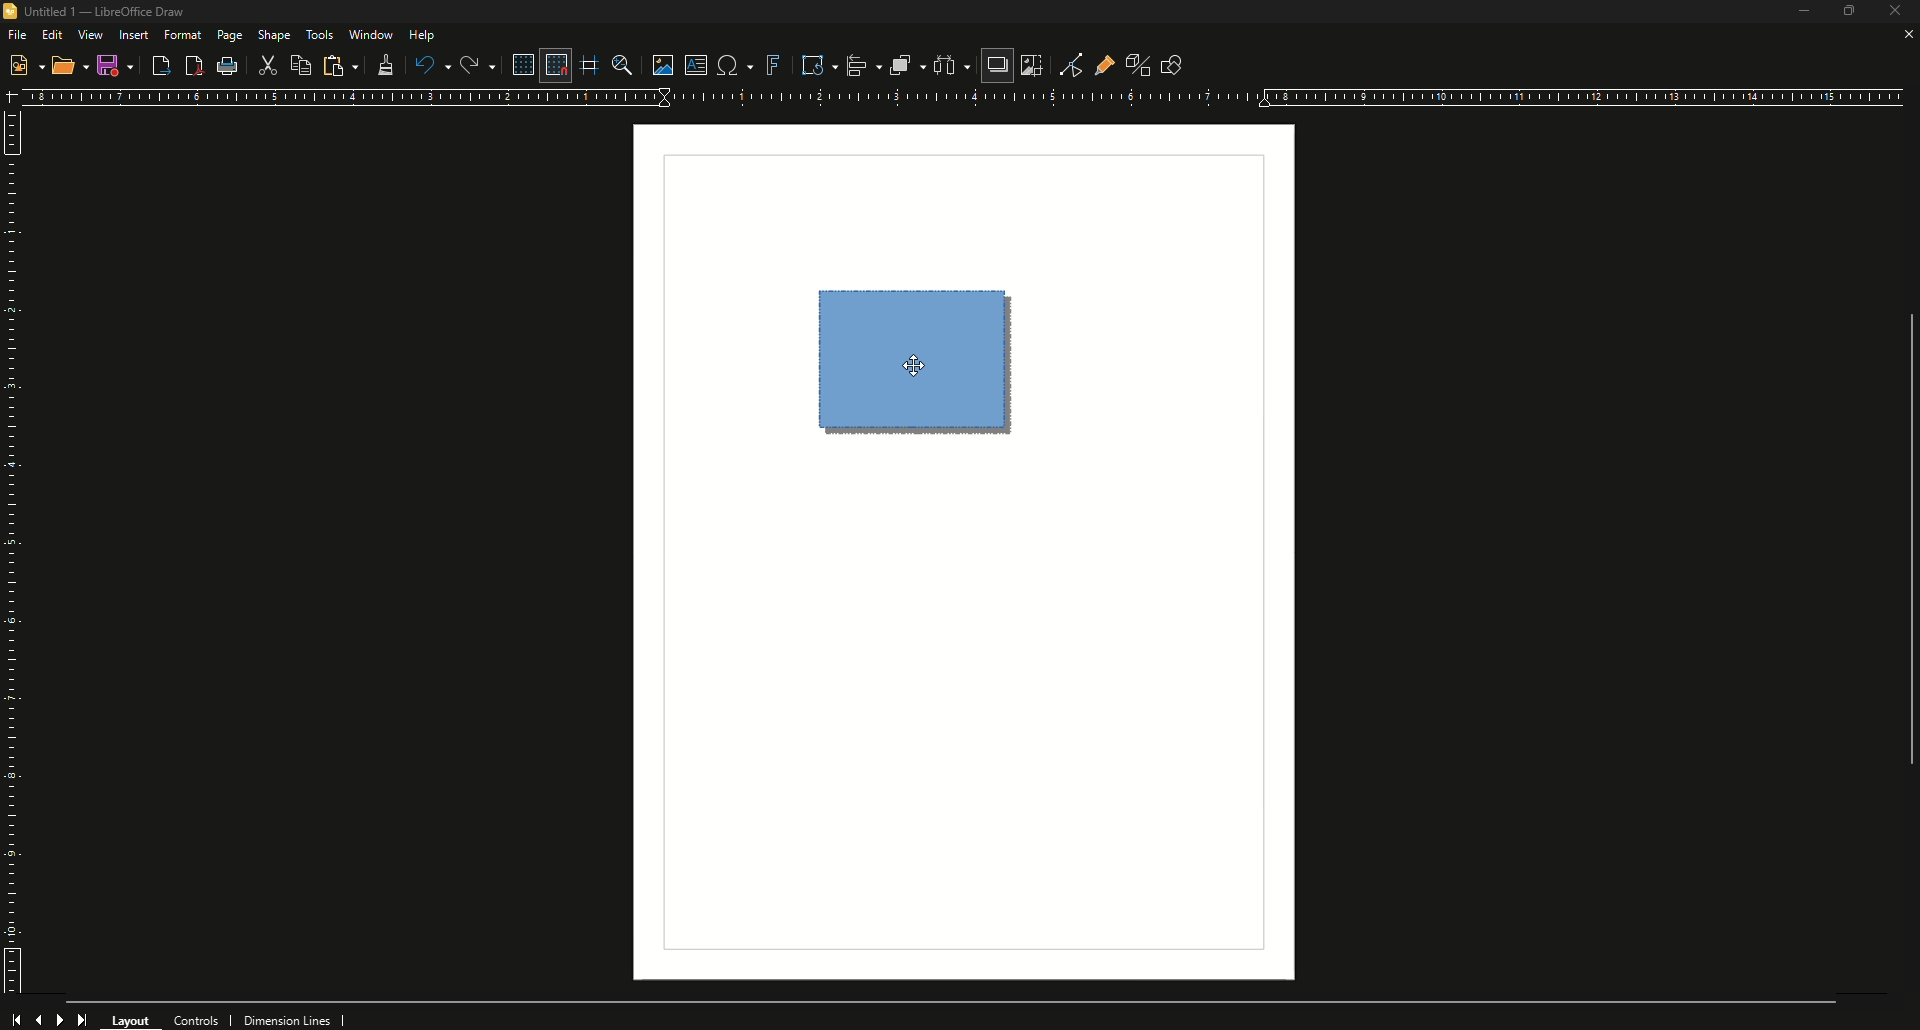  What do you see at coordinates (303, 65) in the screenshot?
I see `Copy` at bounding box center [303, 65].